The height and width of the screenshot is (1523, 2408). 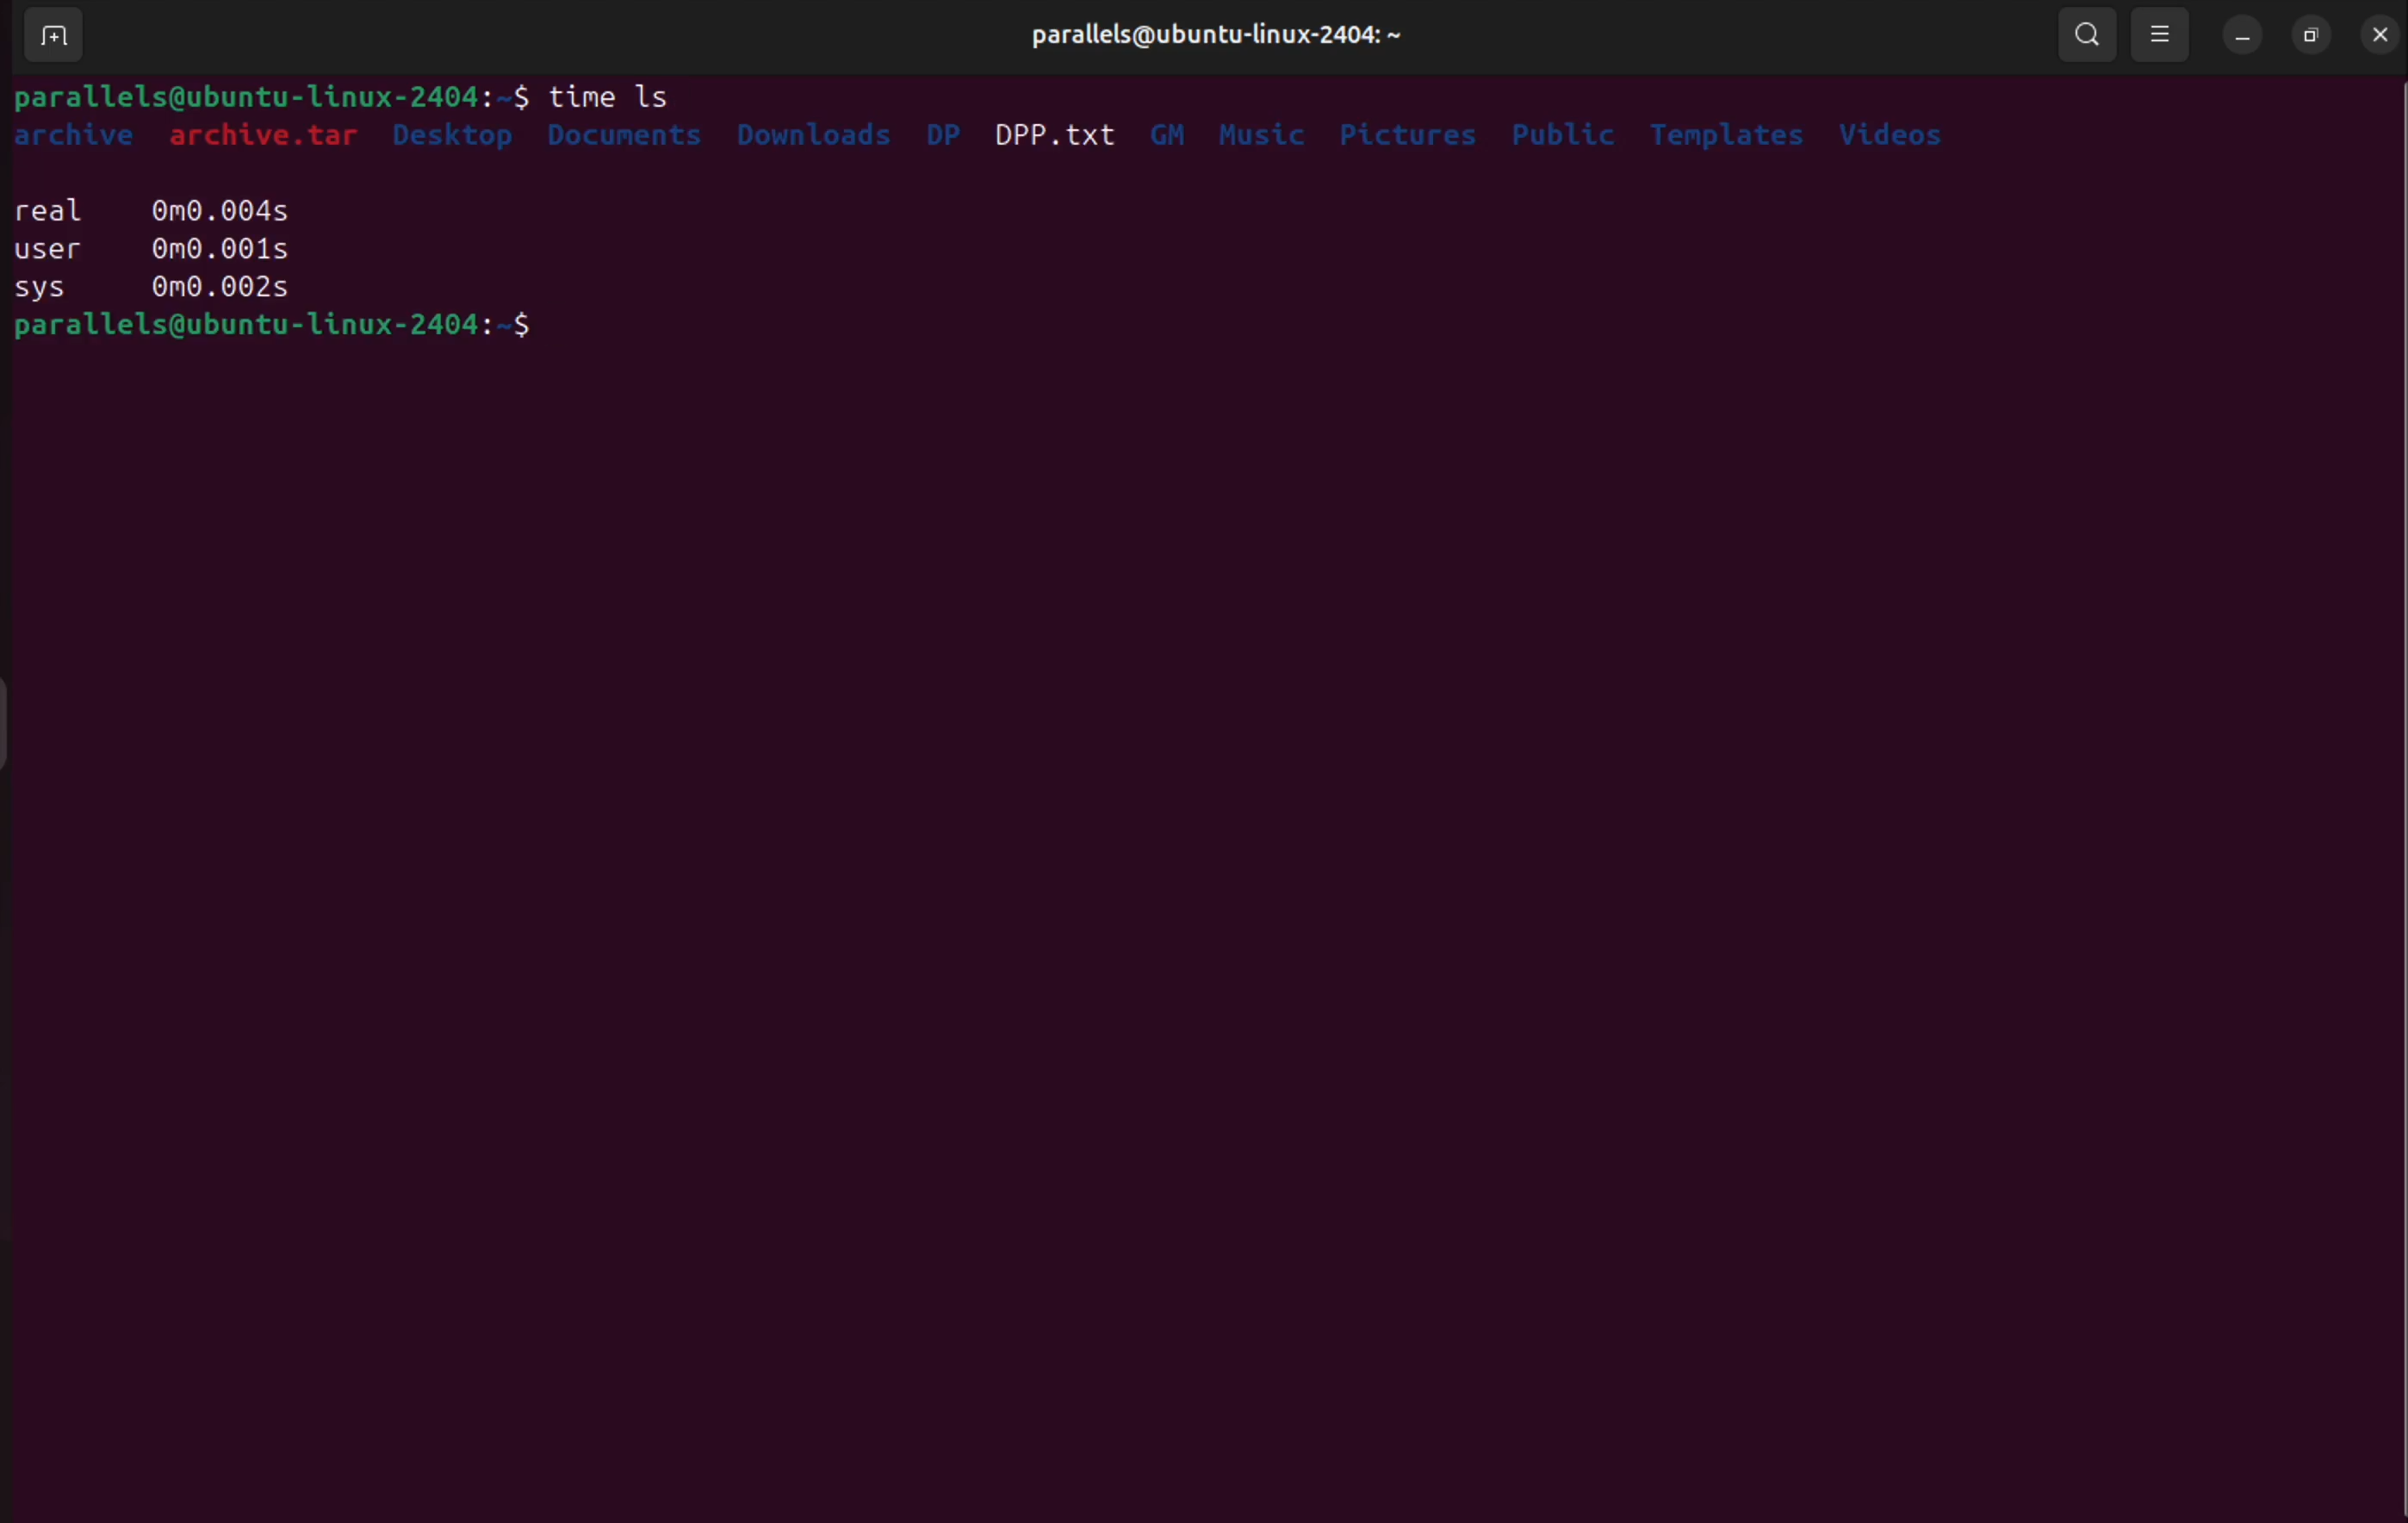 I want to click on search, so click(x=2088, y=35).